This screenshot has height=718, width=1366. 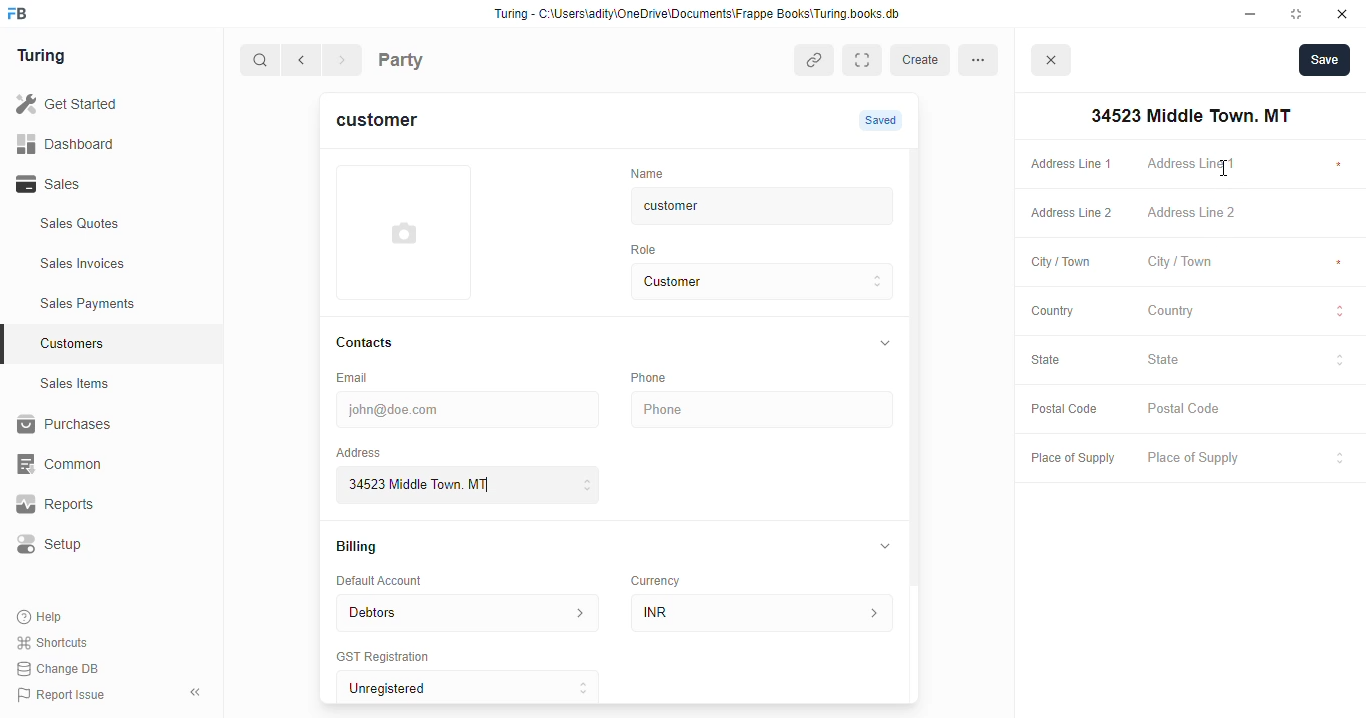 What do you see at coordinates (123, 341) in the screenshot?
I see `Customers` at bounding box center [123, 341].